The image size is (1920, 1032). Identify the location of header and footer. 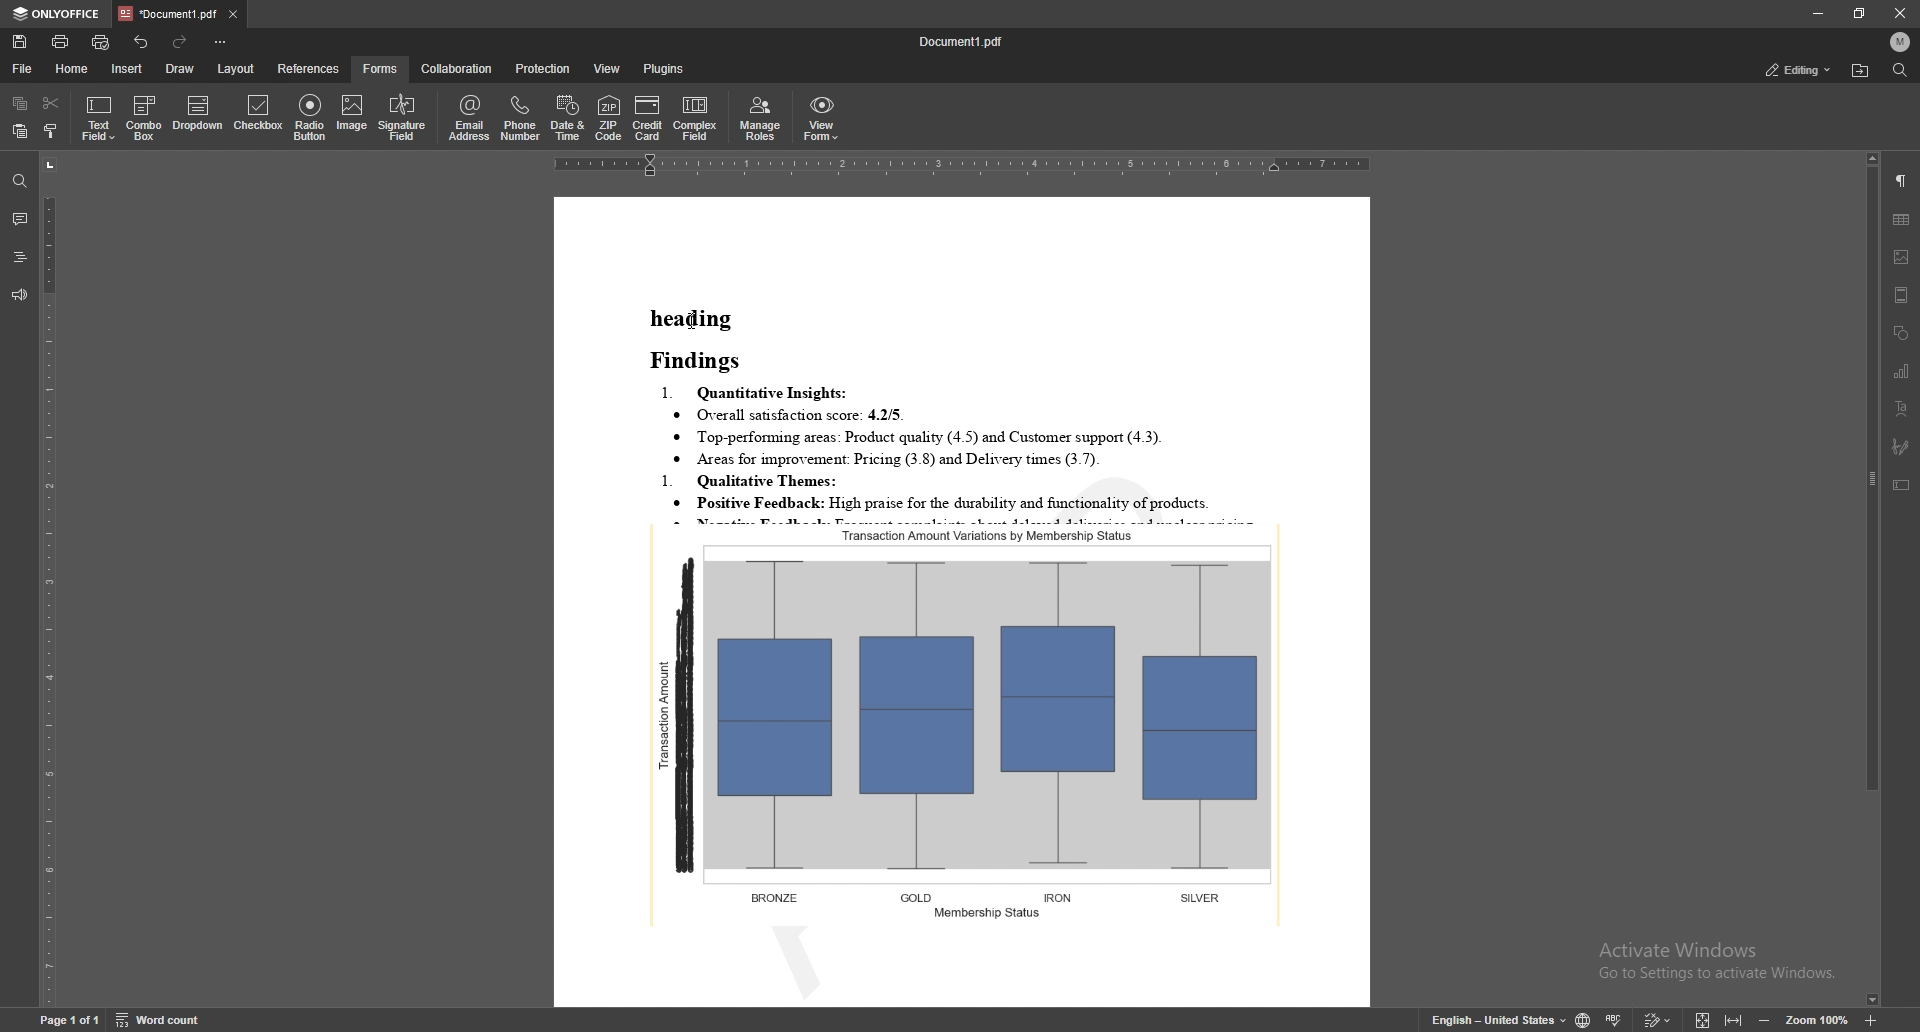
(1901, 295).